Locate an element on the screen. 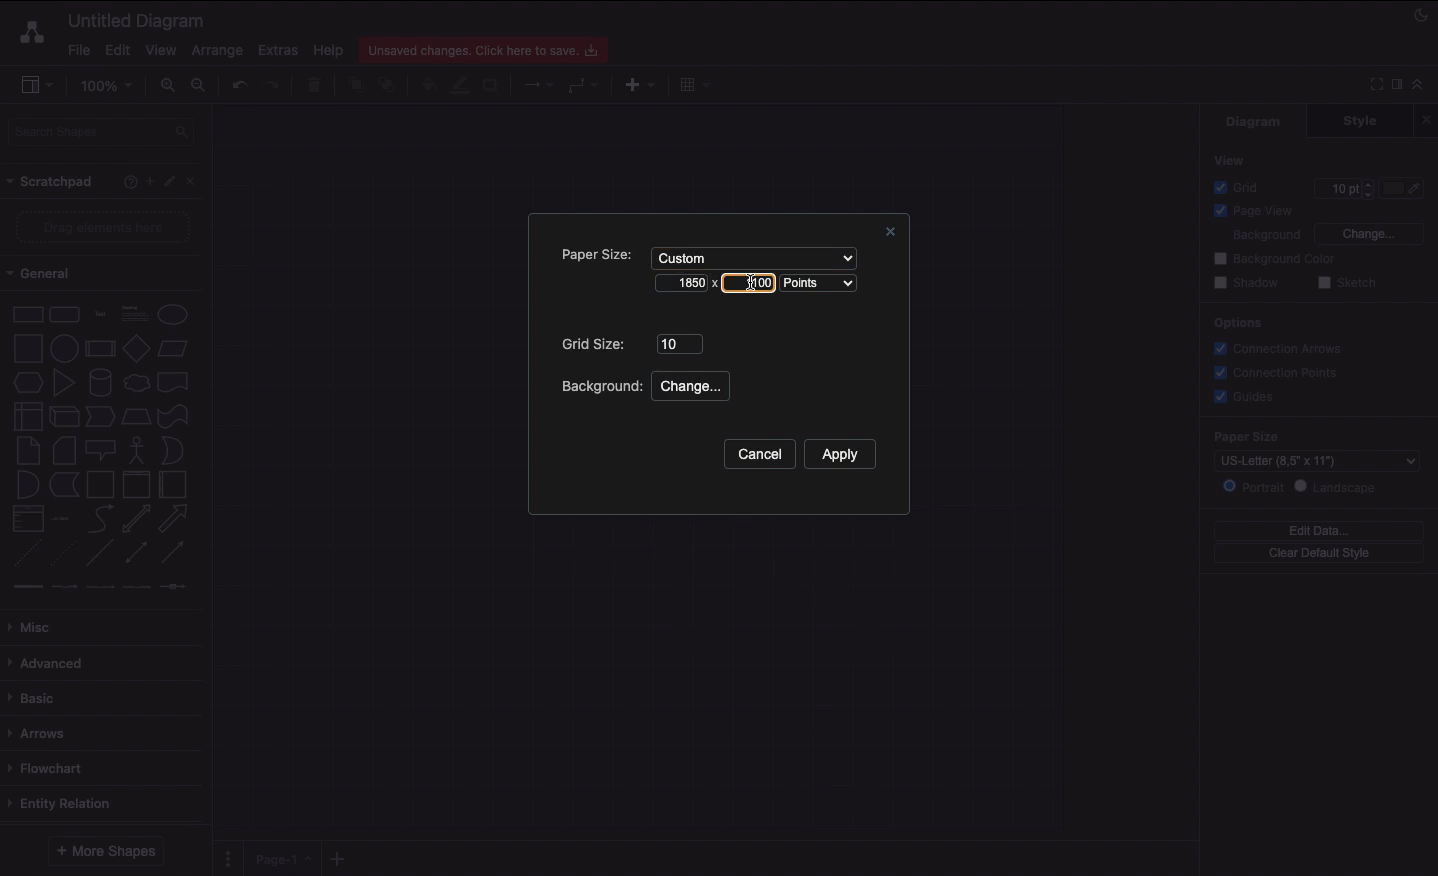 The height and width of the screenshot is (876, 1438). 1100 is located at coordinates (747, 282).